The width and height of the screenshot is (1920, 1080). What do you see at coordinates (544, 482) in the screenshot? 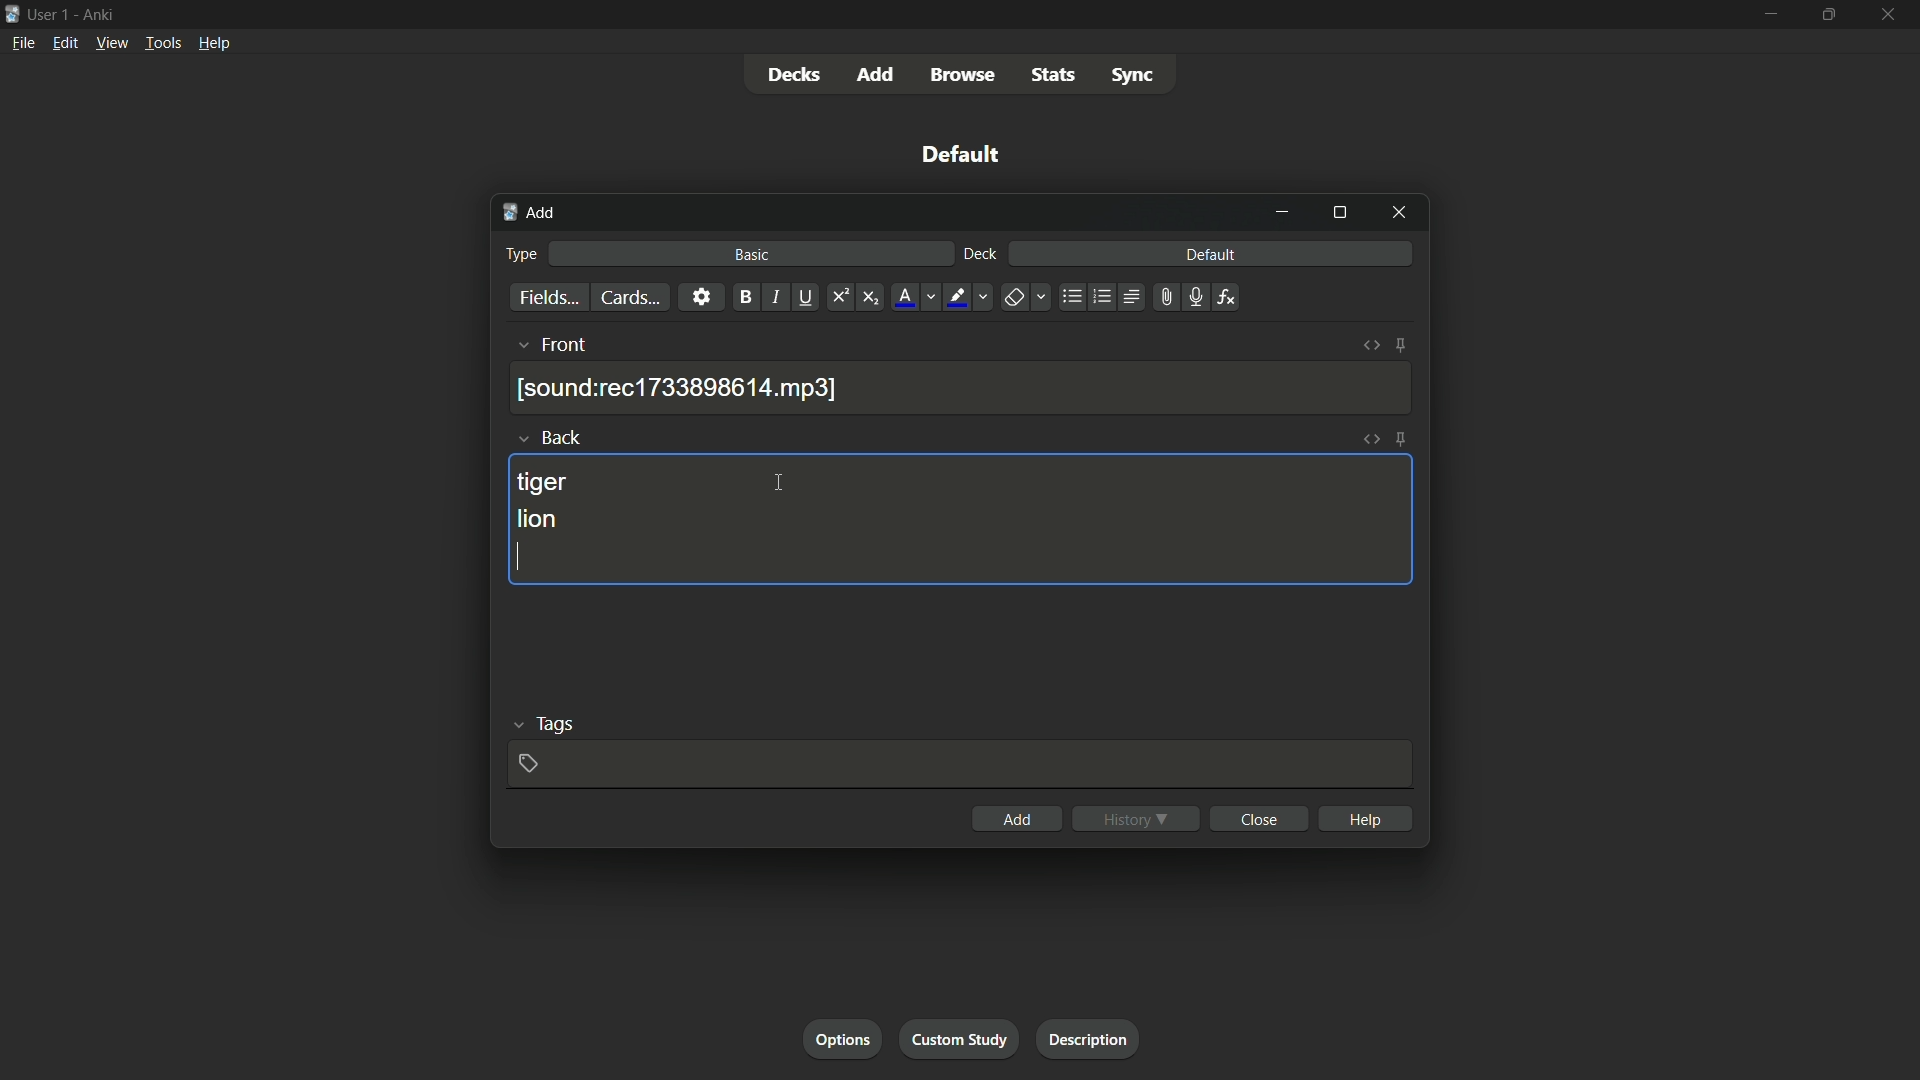
I see `tiger` at bounding box center [544, 482].